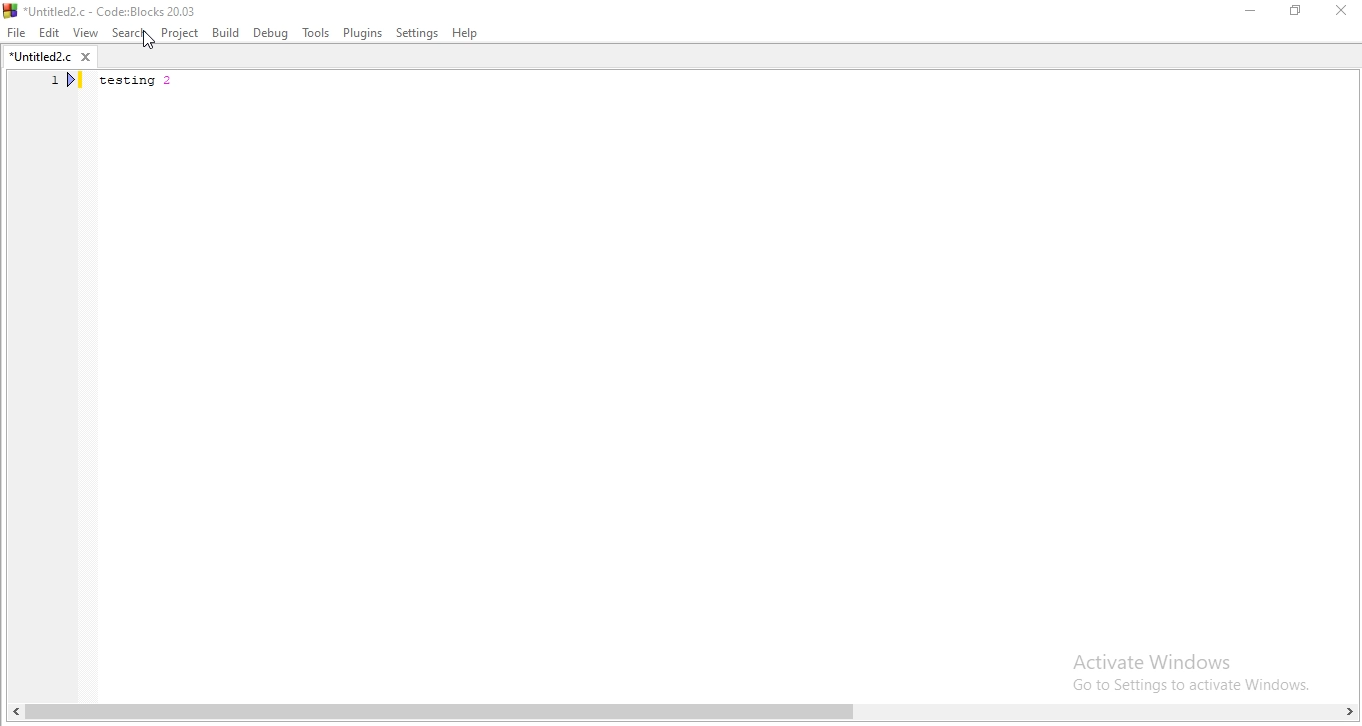 This screenshot has width=1362, height=726. Describe the element at coordinates (418, 33) in the screenshot. I see `settings` at that location.